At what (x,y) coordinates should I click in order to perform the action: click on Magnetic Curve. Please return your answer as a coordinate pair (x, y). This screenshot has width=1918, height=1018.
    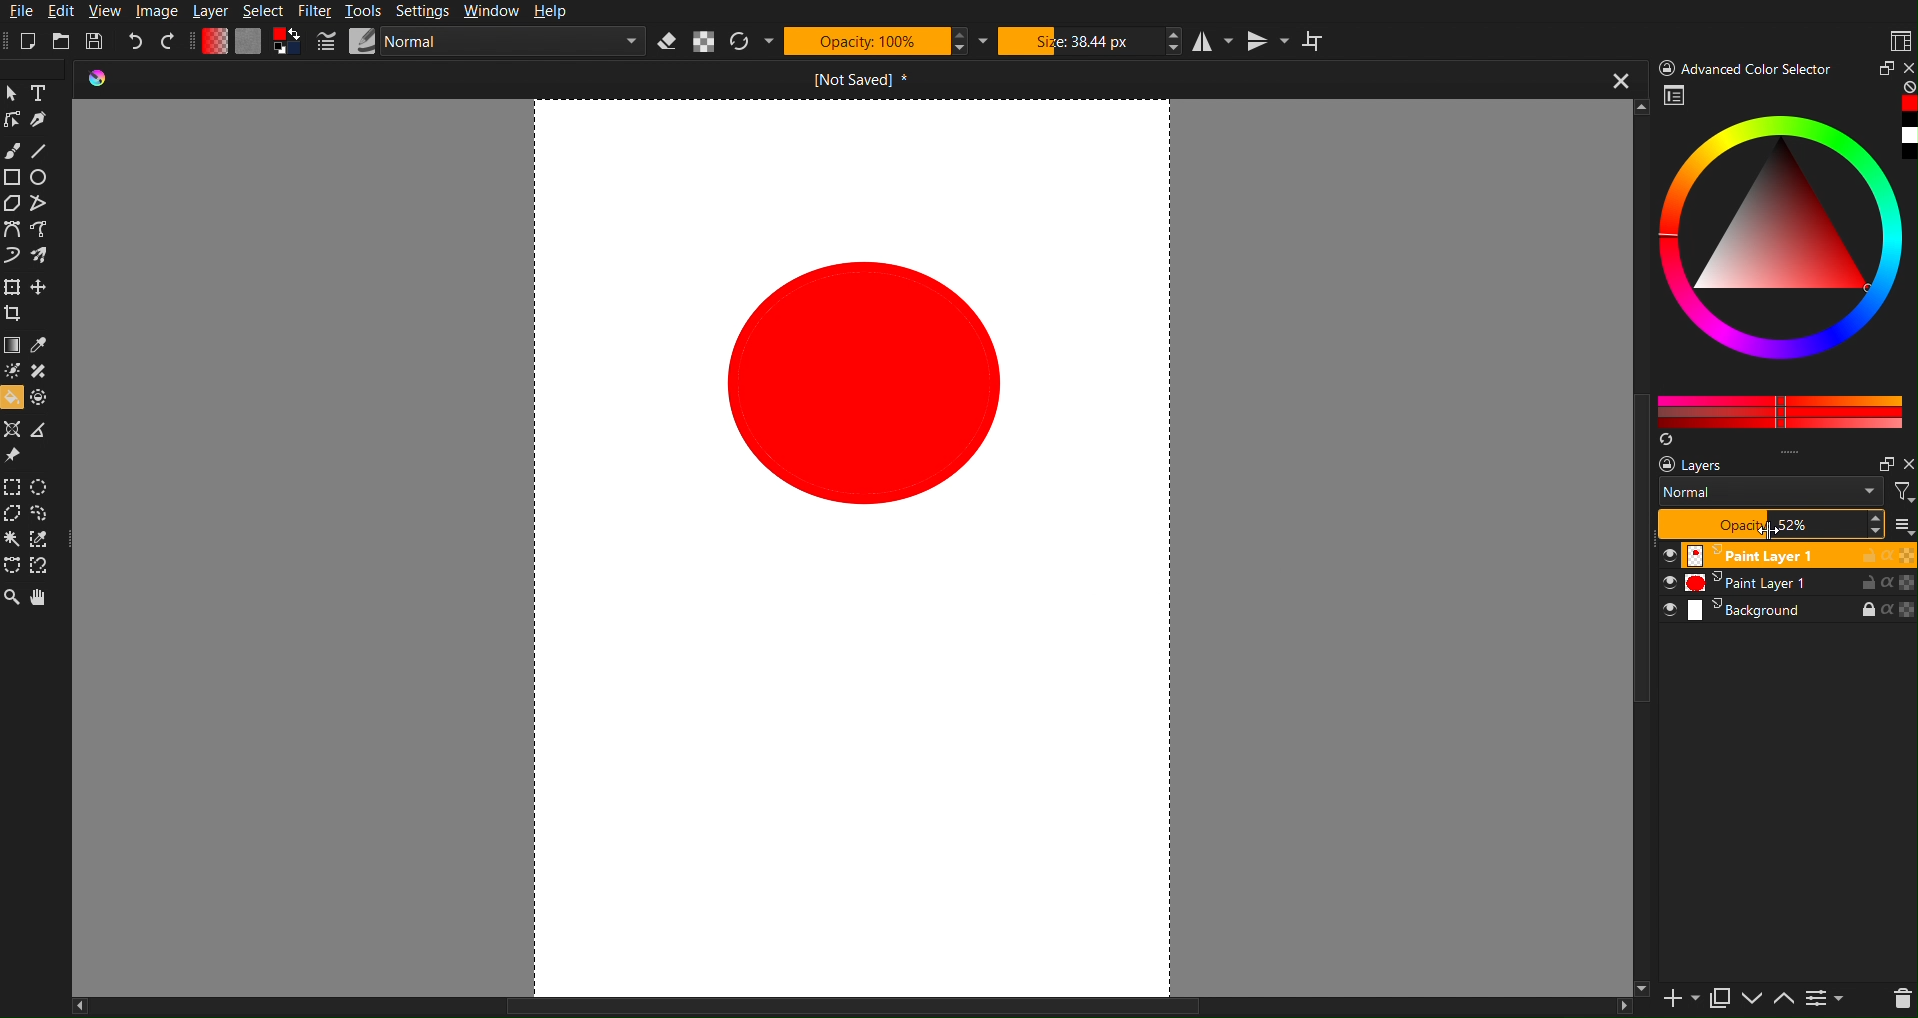
    Looking at the image, I should click on (42, 567).